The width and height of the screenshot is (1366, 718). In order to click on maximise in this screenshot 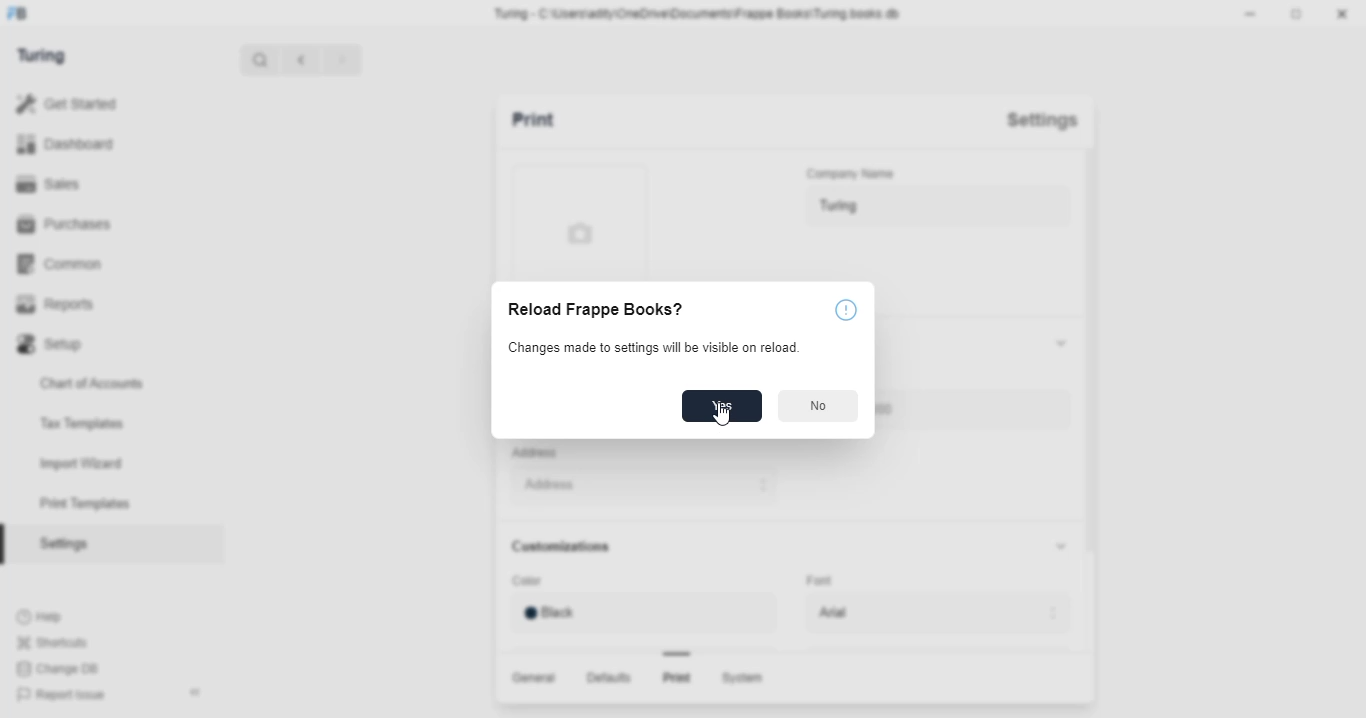, I will do `click(1299, 15)`.